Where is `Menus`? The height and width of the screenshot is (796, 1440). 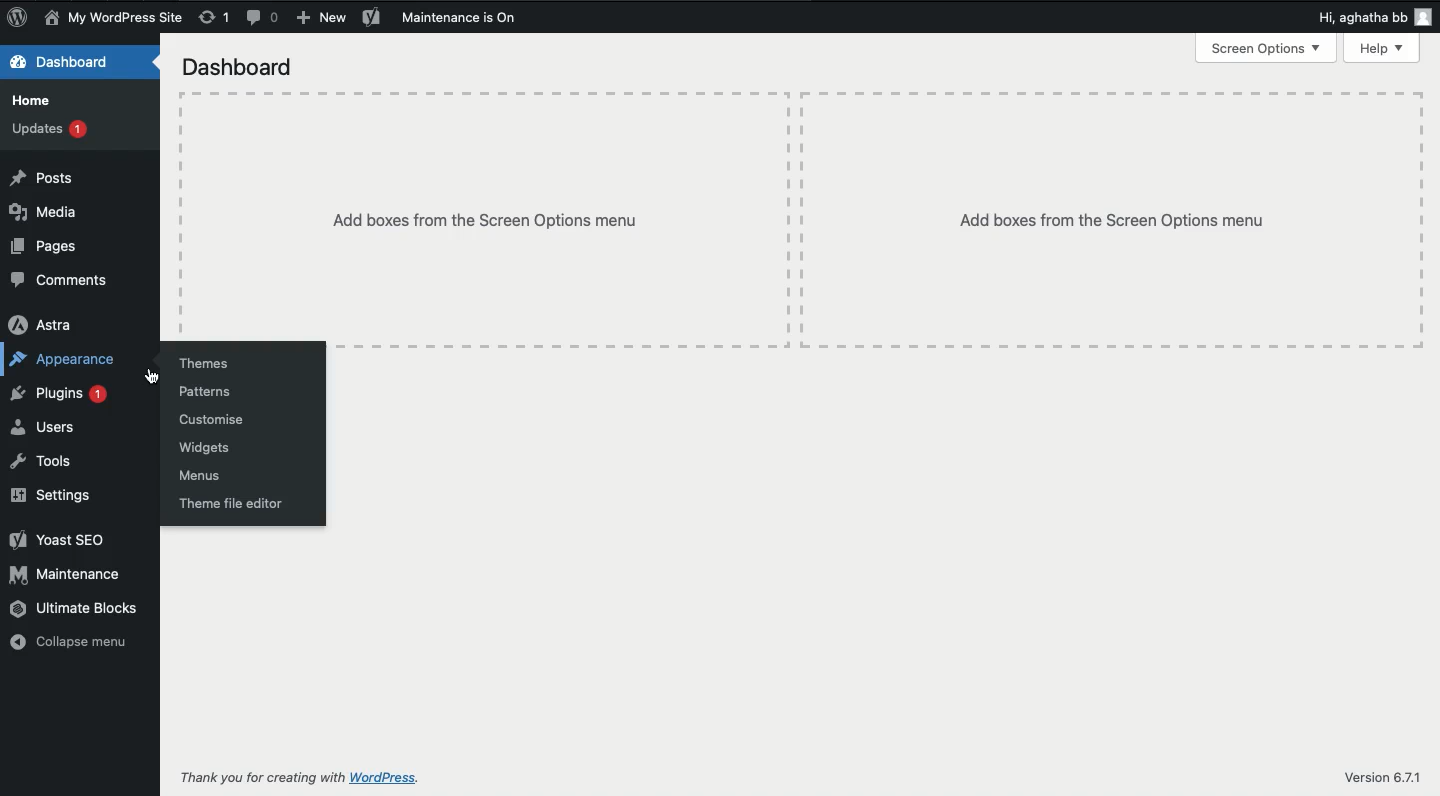 Menus is located at coordinates (202, 475).